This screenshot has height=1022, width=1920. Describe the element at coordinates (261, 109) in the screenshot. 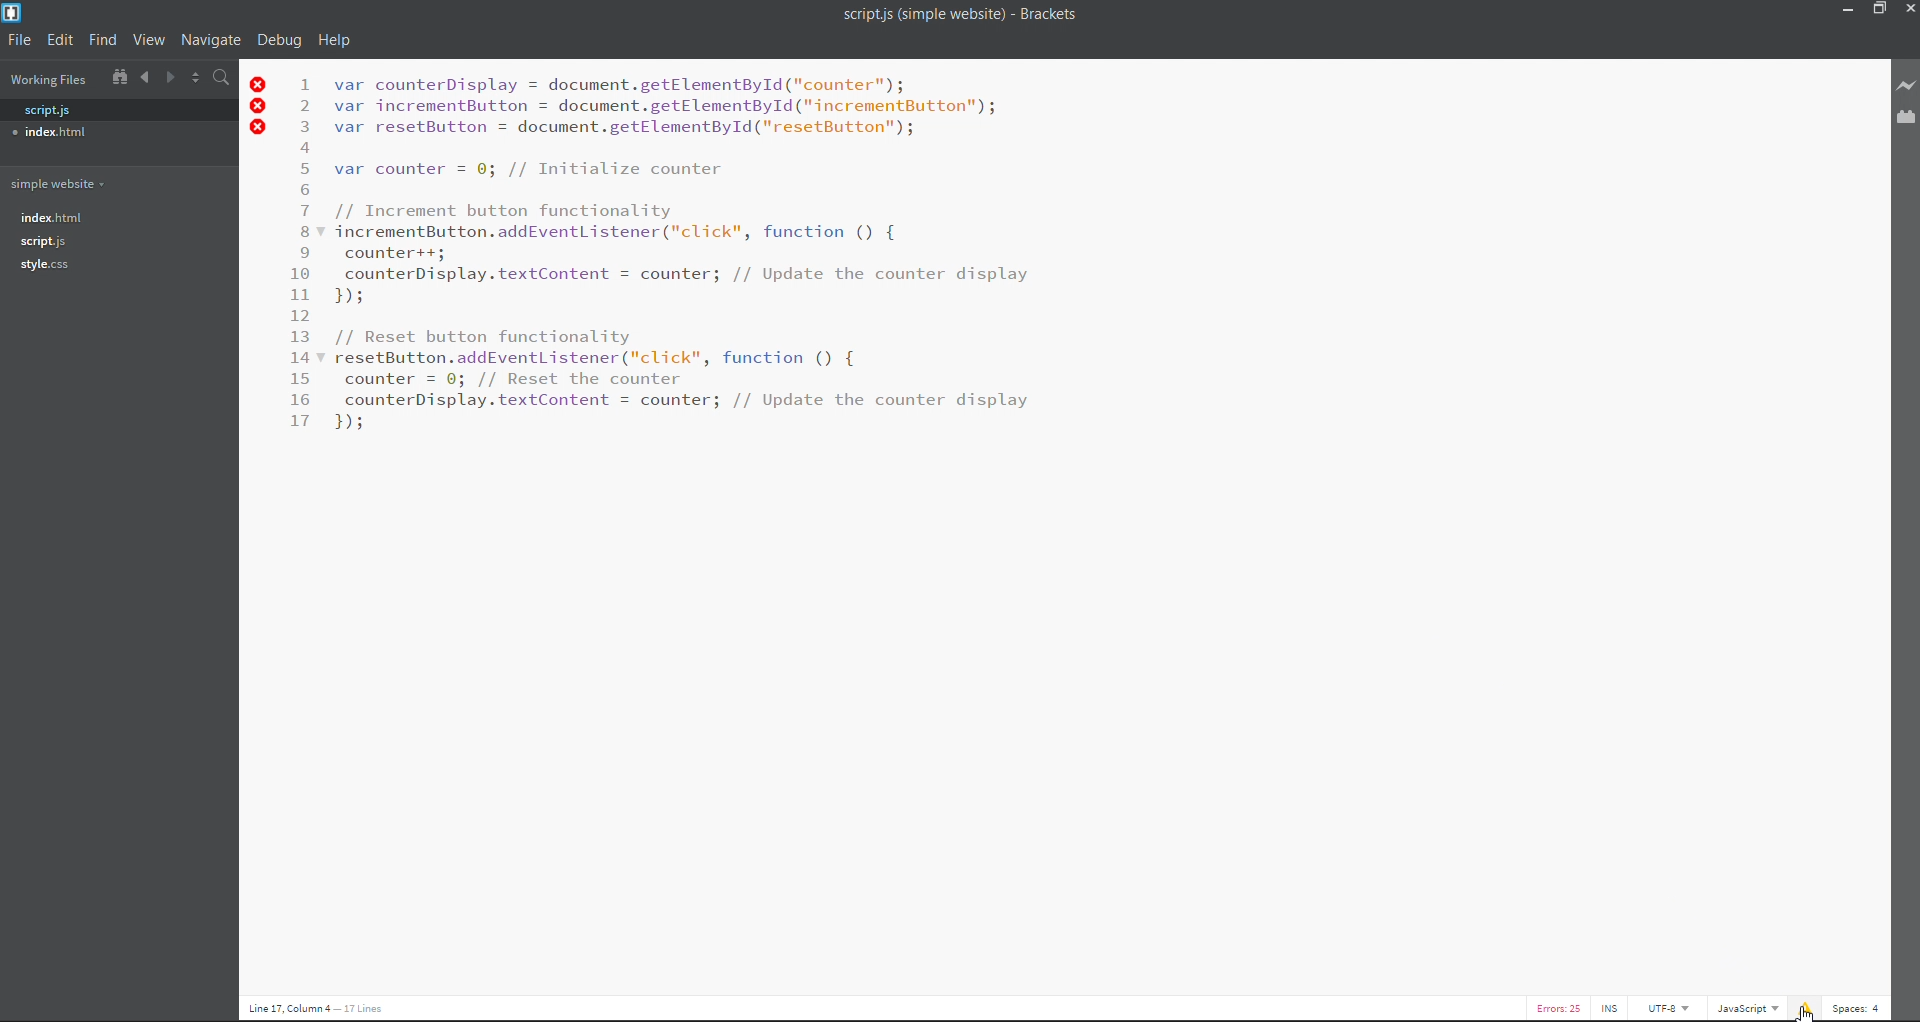

I see `error icon ` at that location.